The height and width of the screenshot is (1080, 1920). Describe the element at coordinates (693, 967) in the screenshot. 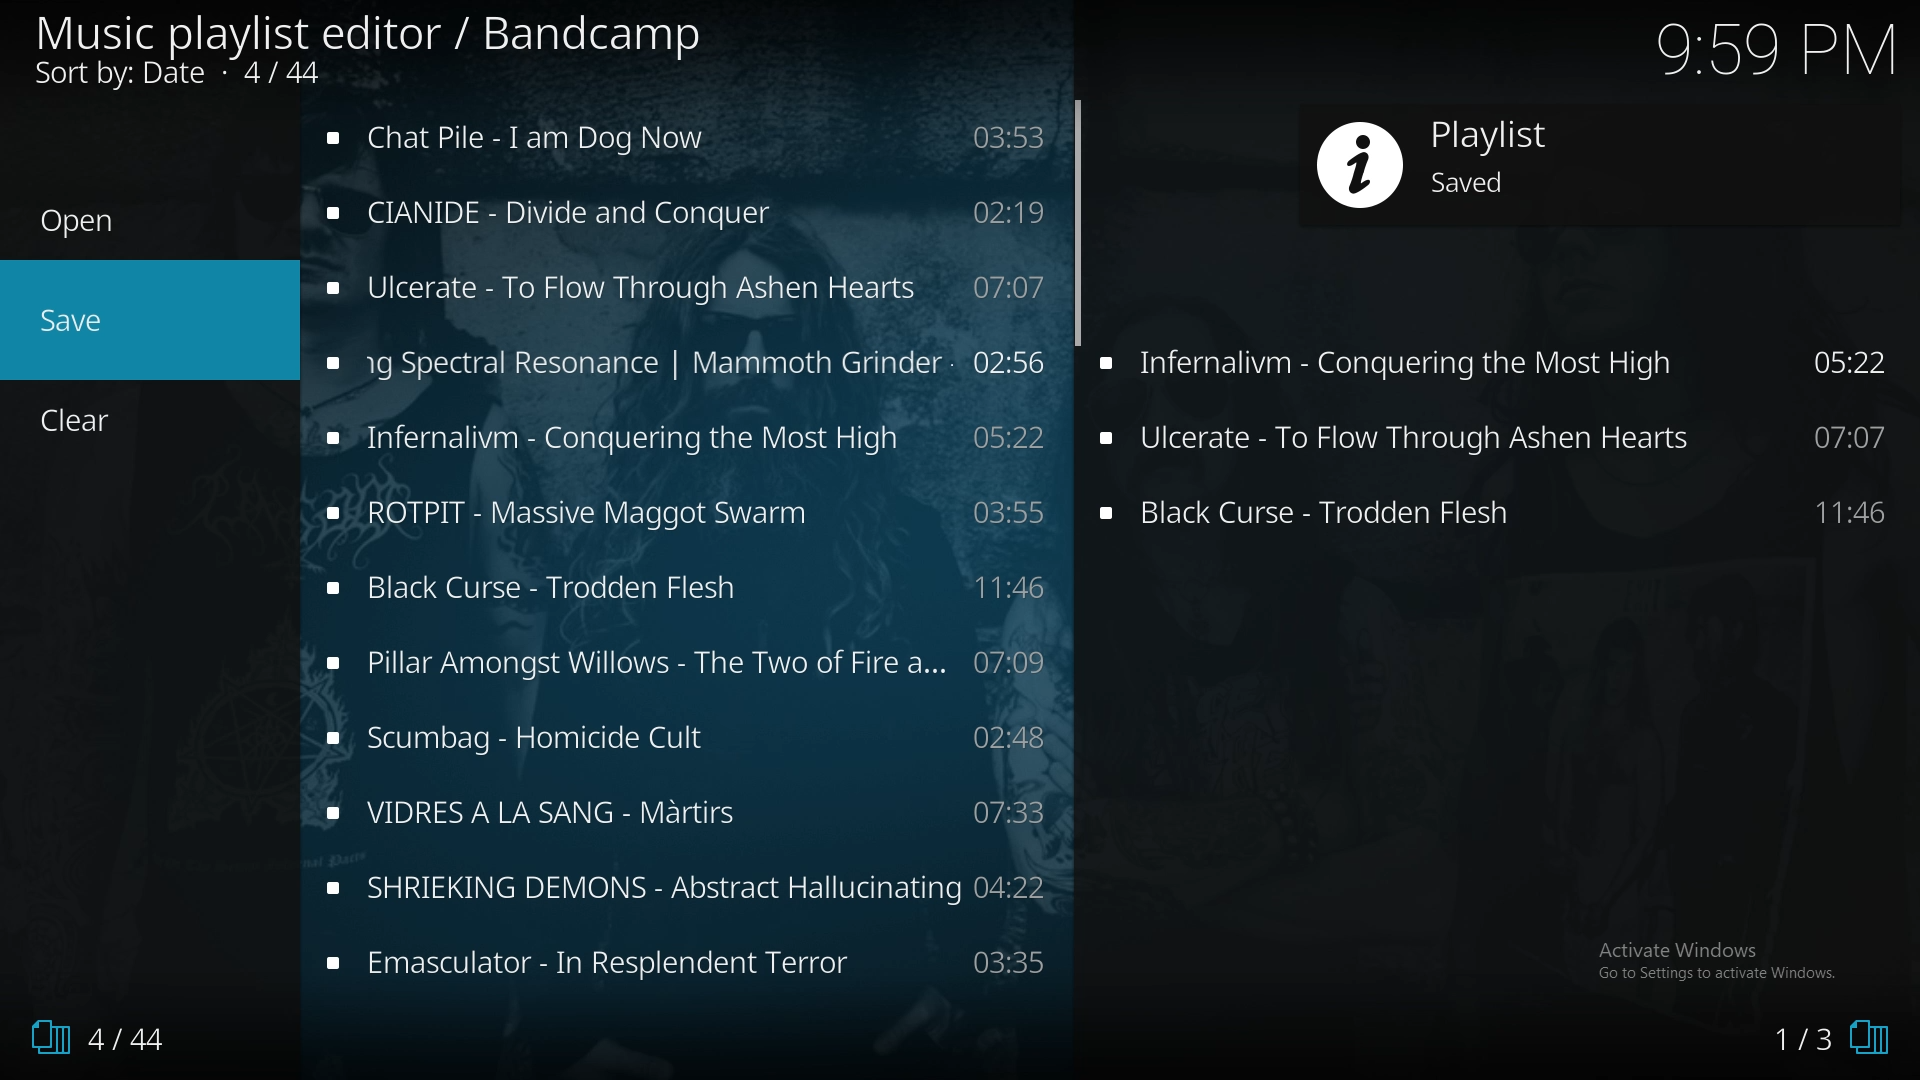

I see `music` at that location.